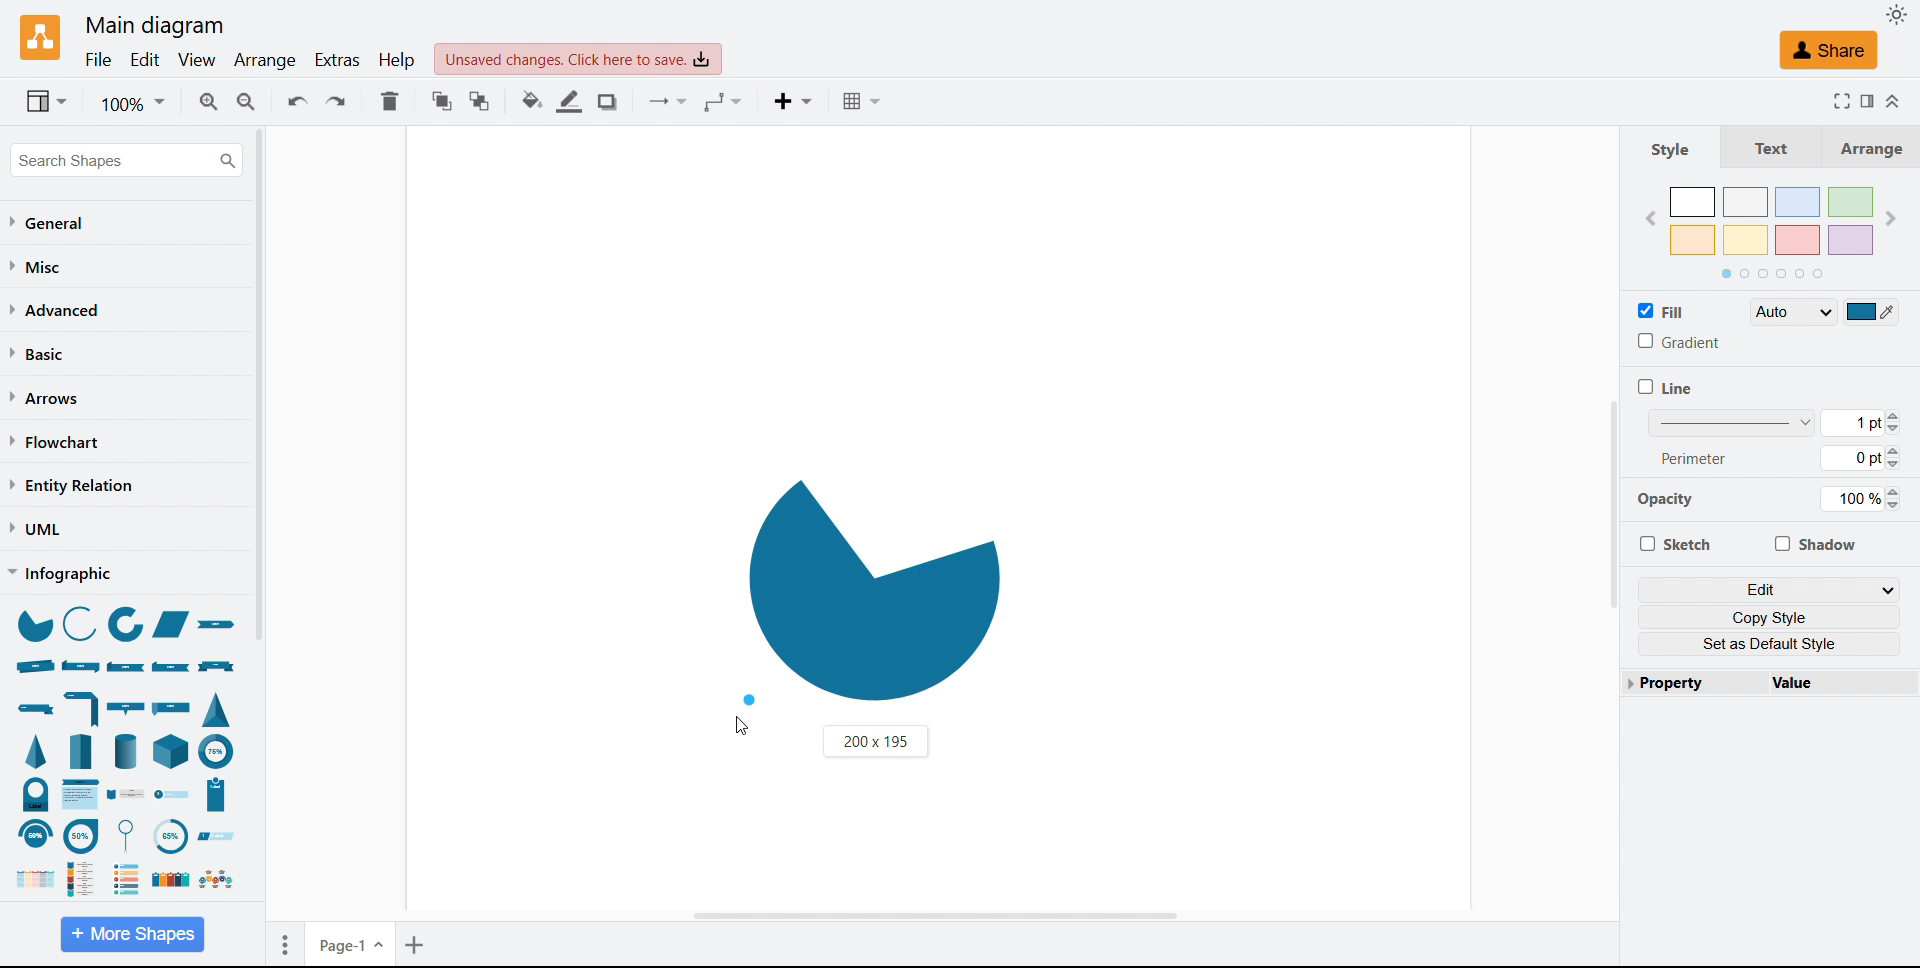 The height and width of the screenshot is (968, 1920). Describe the element at coordinates (1688, 682) in the screenshot. I see `Property ` at that location.